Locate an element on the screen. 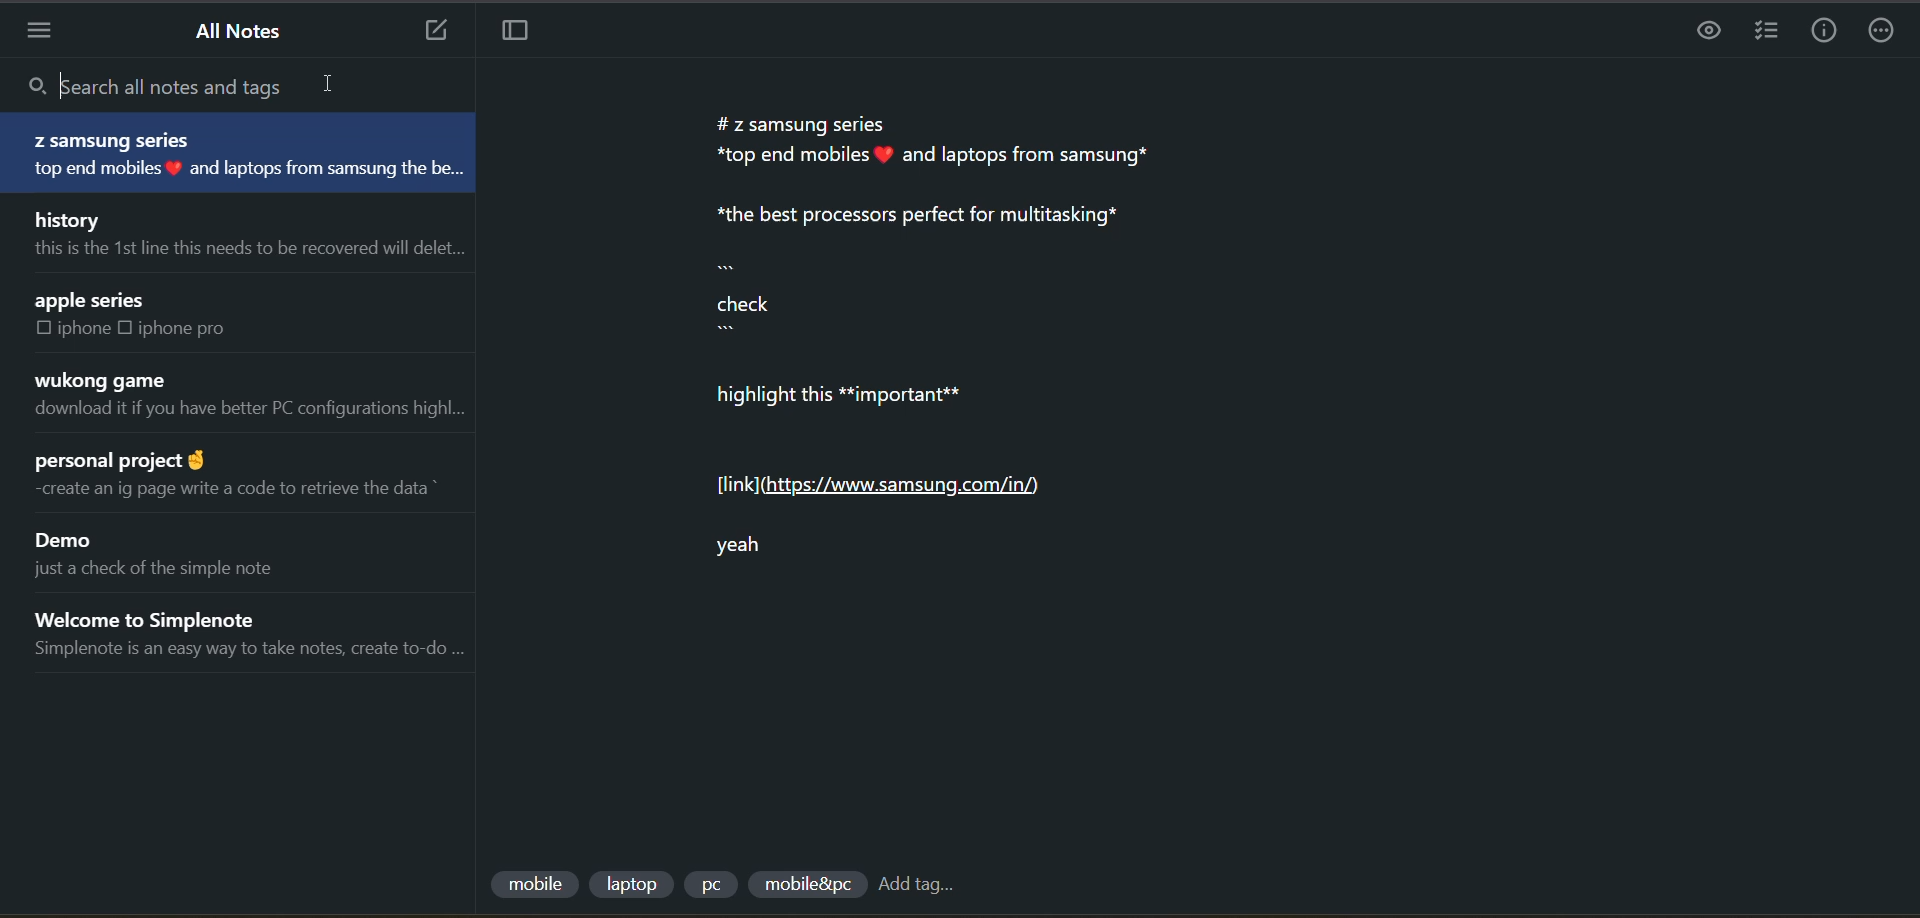 This screenshot has width=1920, height=918. cursor is located at coordinates (333, 83).